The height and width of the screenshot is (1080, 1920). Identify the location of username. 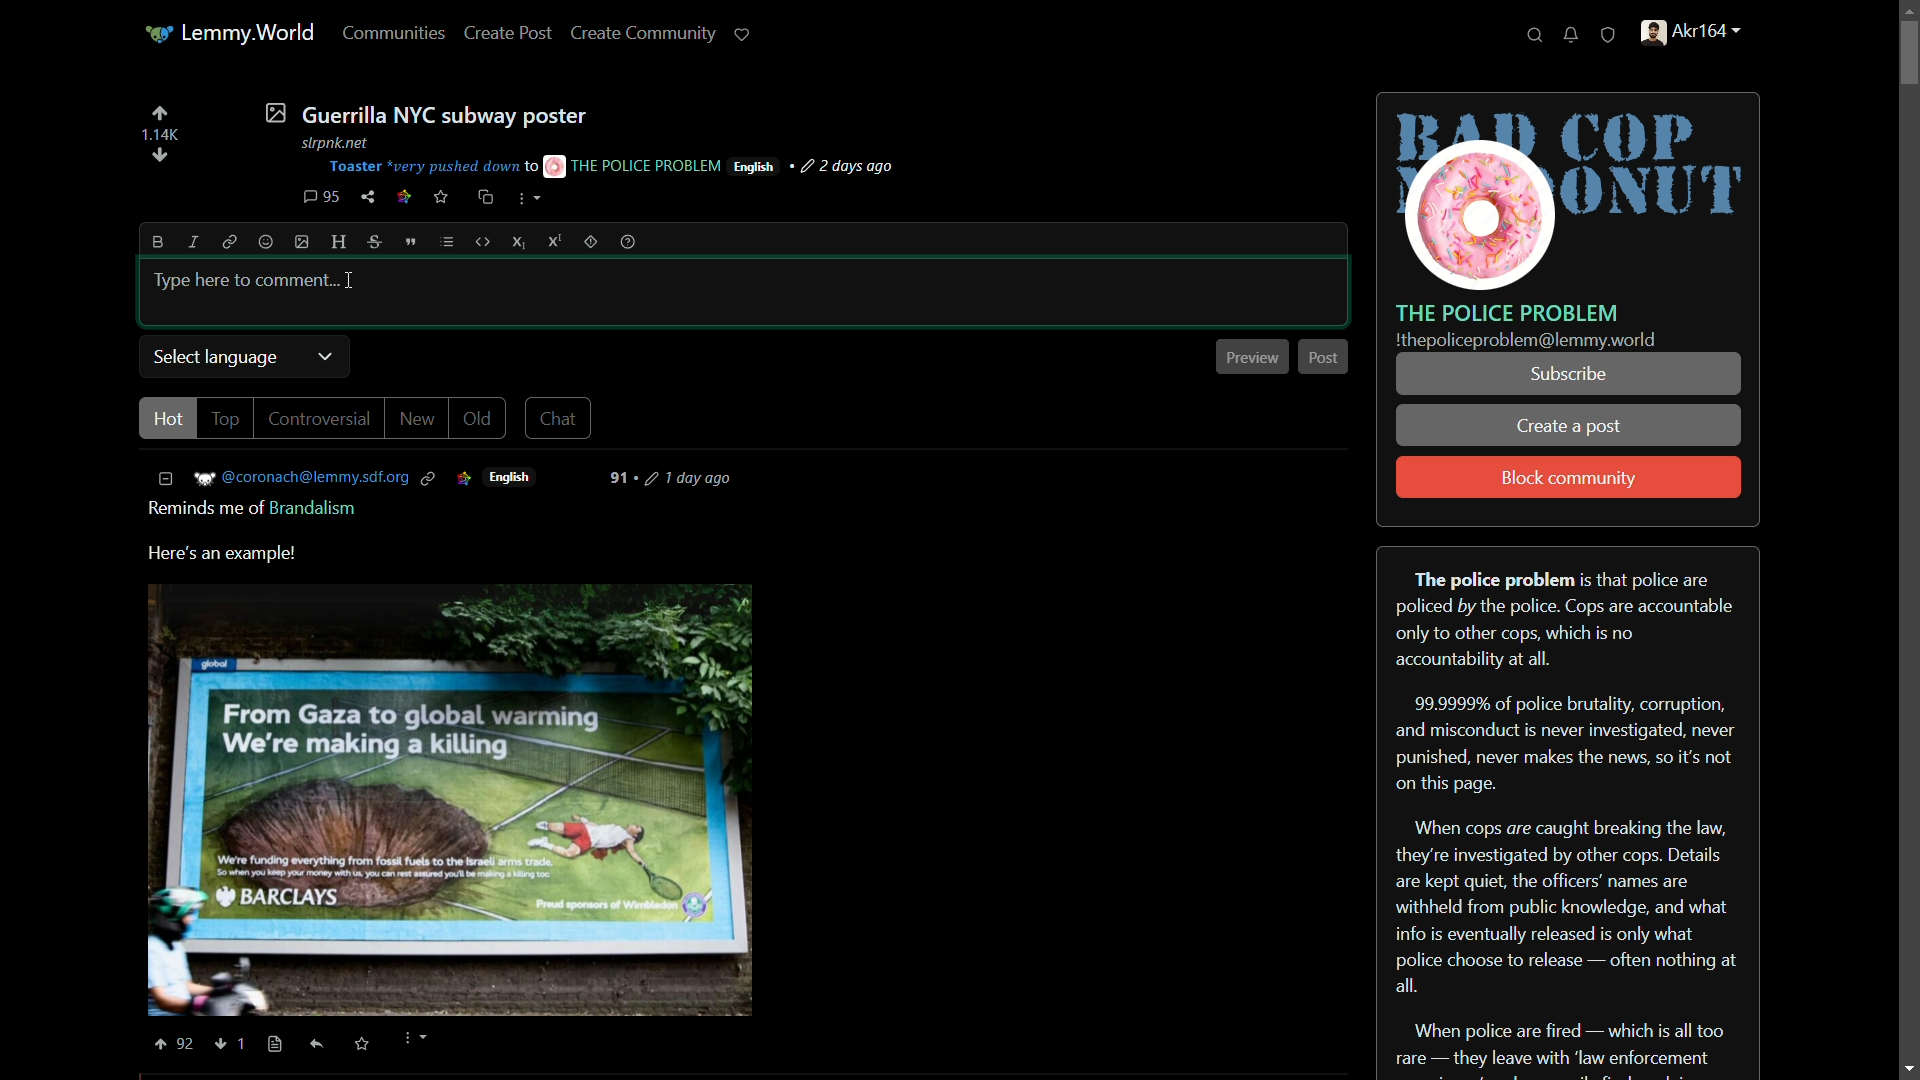
(302, 478).